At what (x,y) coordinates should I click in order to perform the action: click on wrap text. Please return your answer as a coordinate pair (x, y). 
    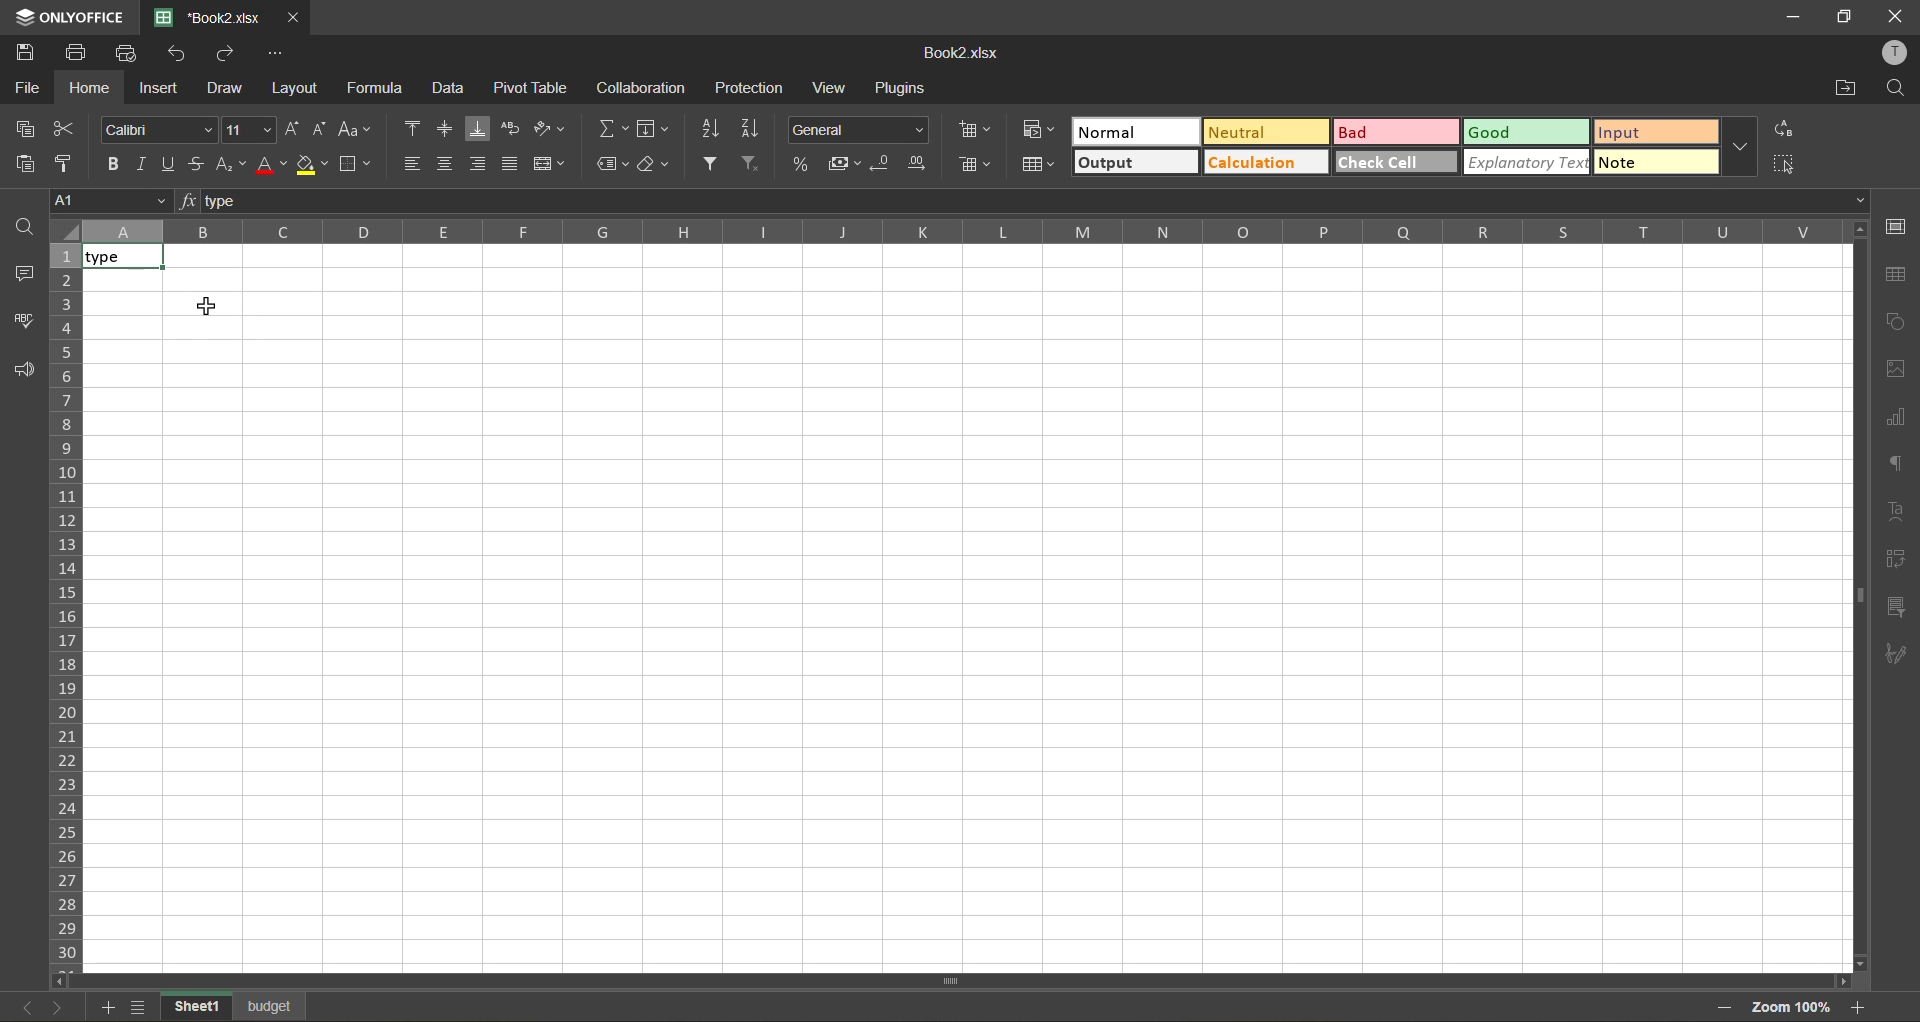
    Looking at the image, I should click on (510, 128).